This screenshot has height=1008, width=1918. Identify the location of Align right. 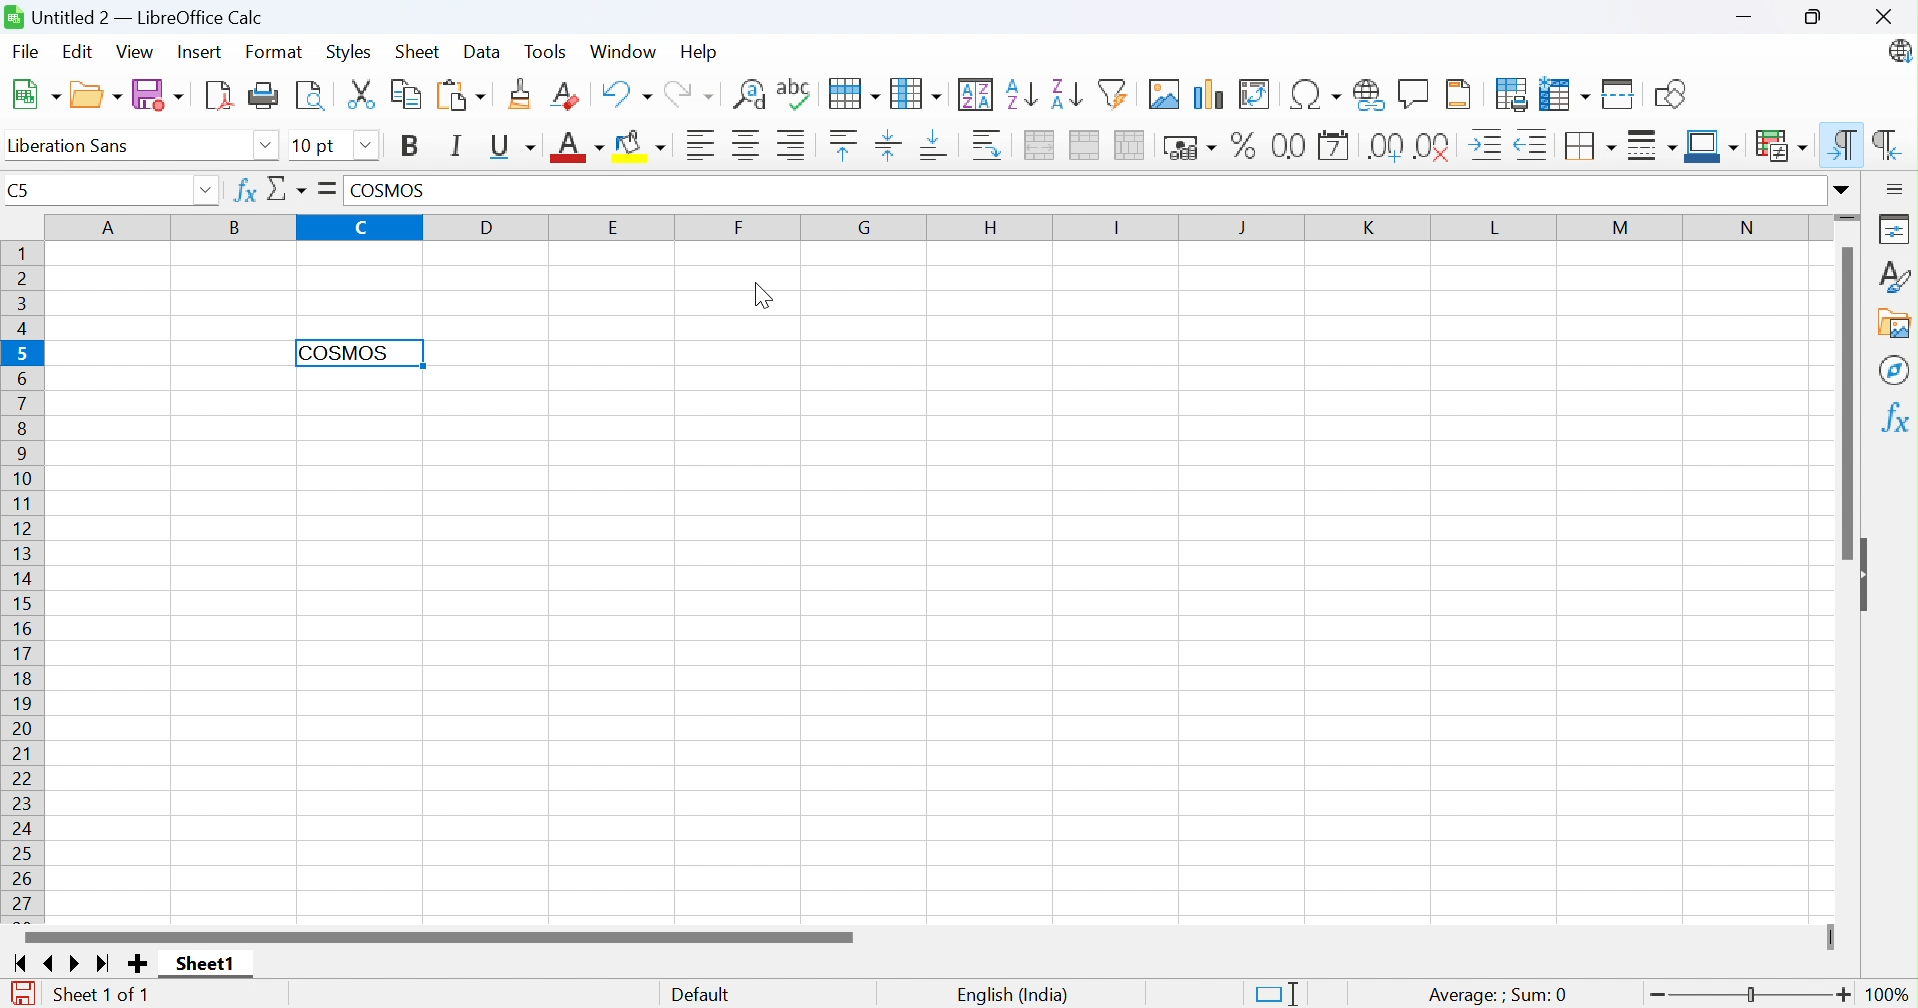
(793, 145).